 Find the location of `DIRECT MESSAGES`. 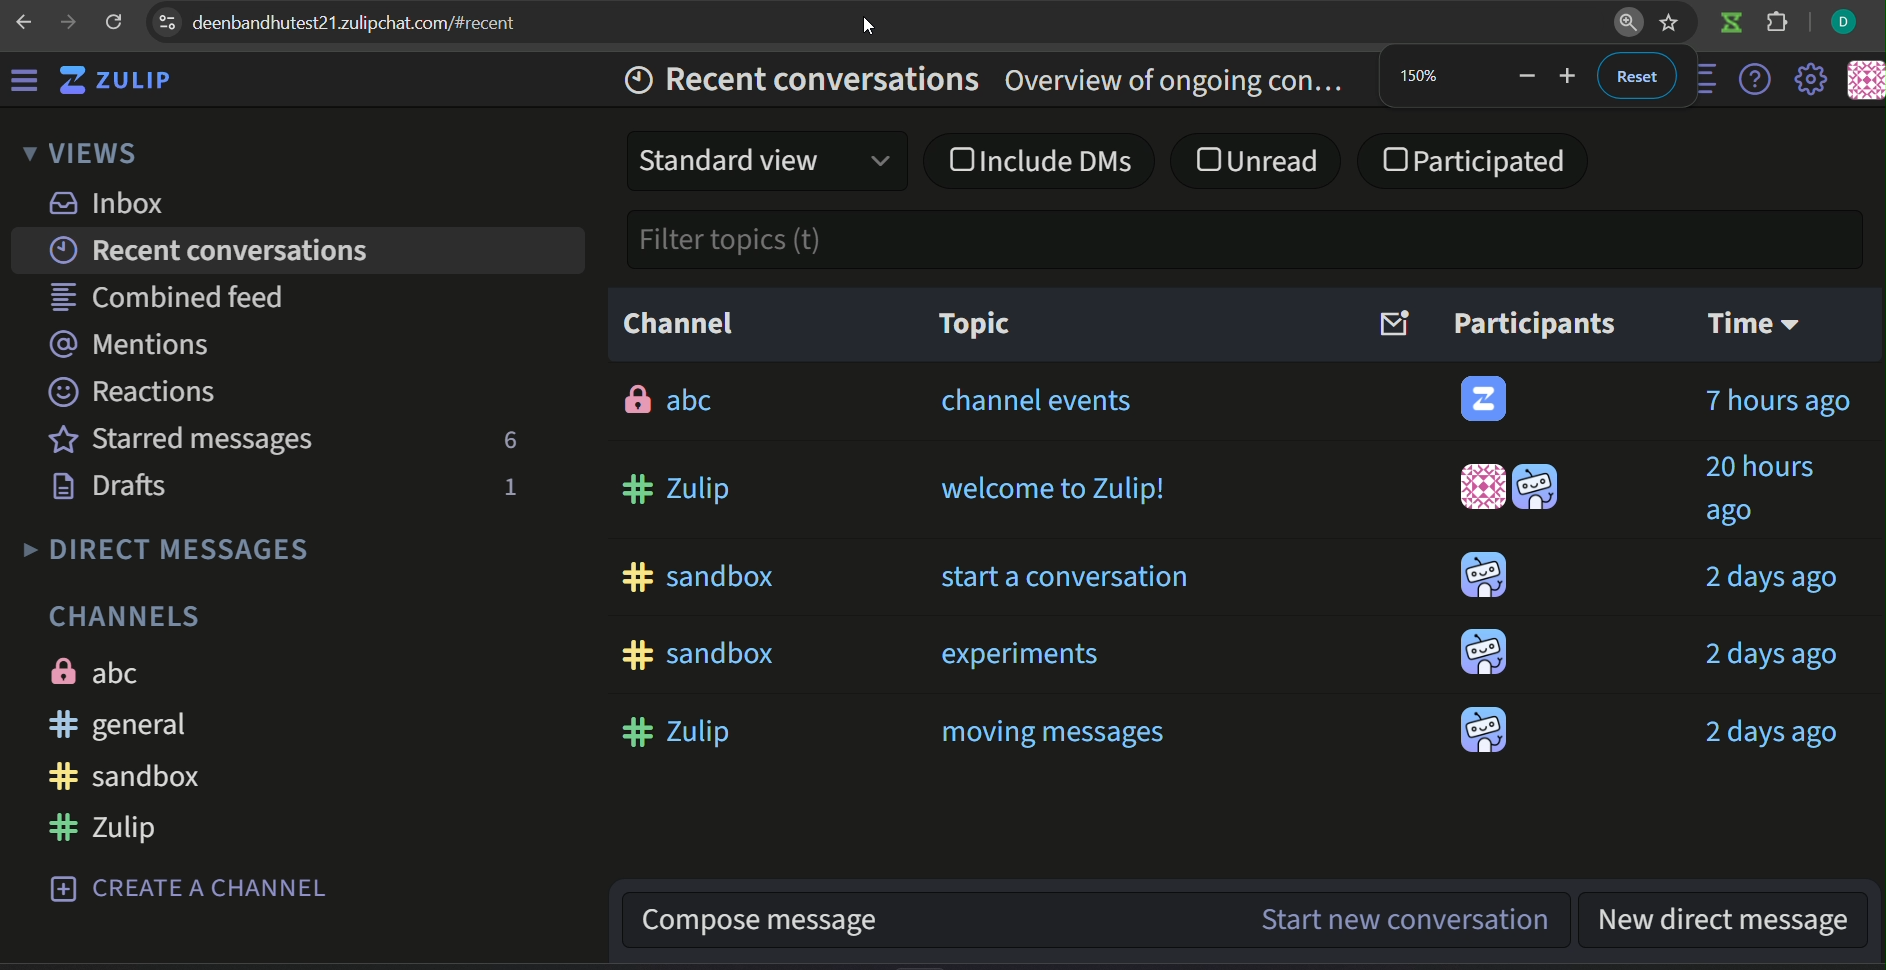

DIRECT MESSAGES is located at coordinates (170, 550).